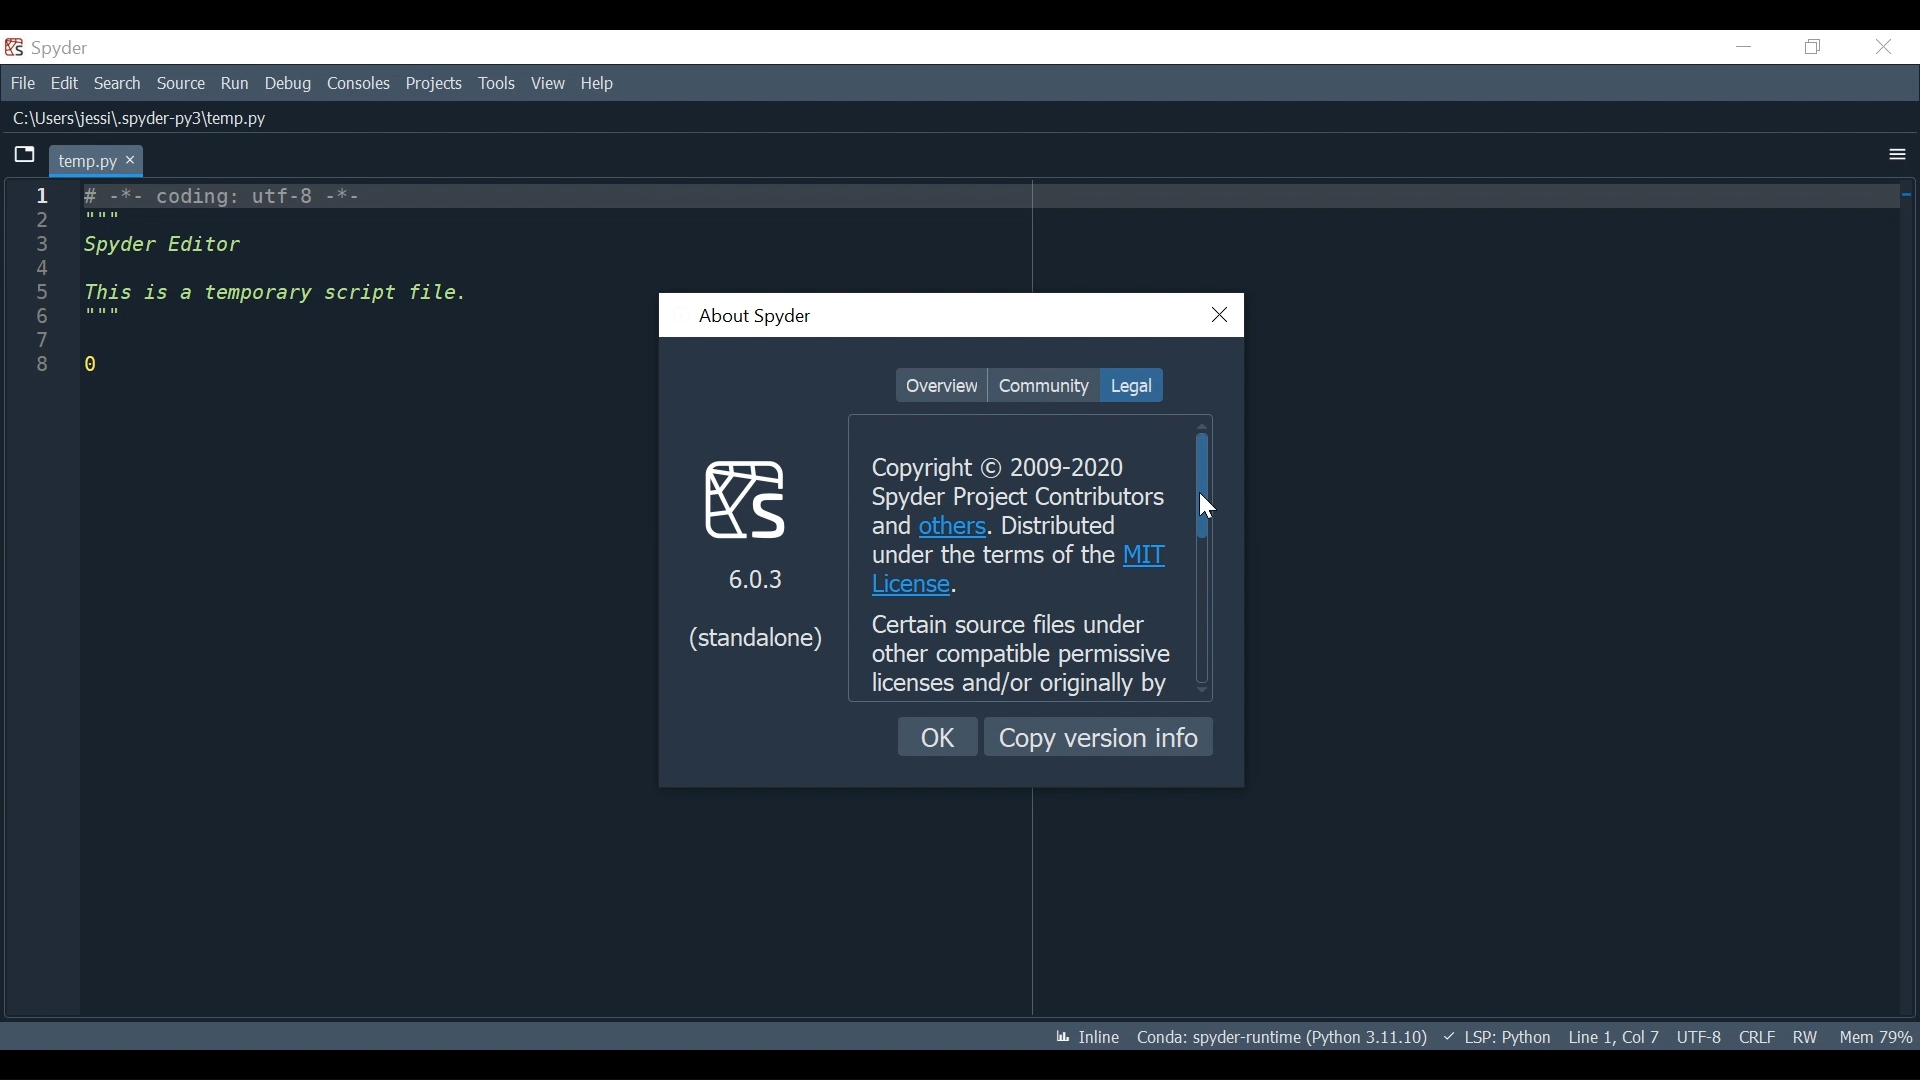 The width and height of the screenshot is (1920, 1080). What do you see at coordinates (1804, 1036) in the screenshot?
I see `RW` at bounding box center [1804, 1036].